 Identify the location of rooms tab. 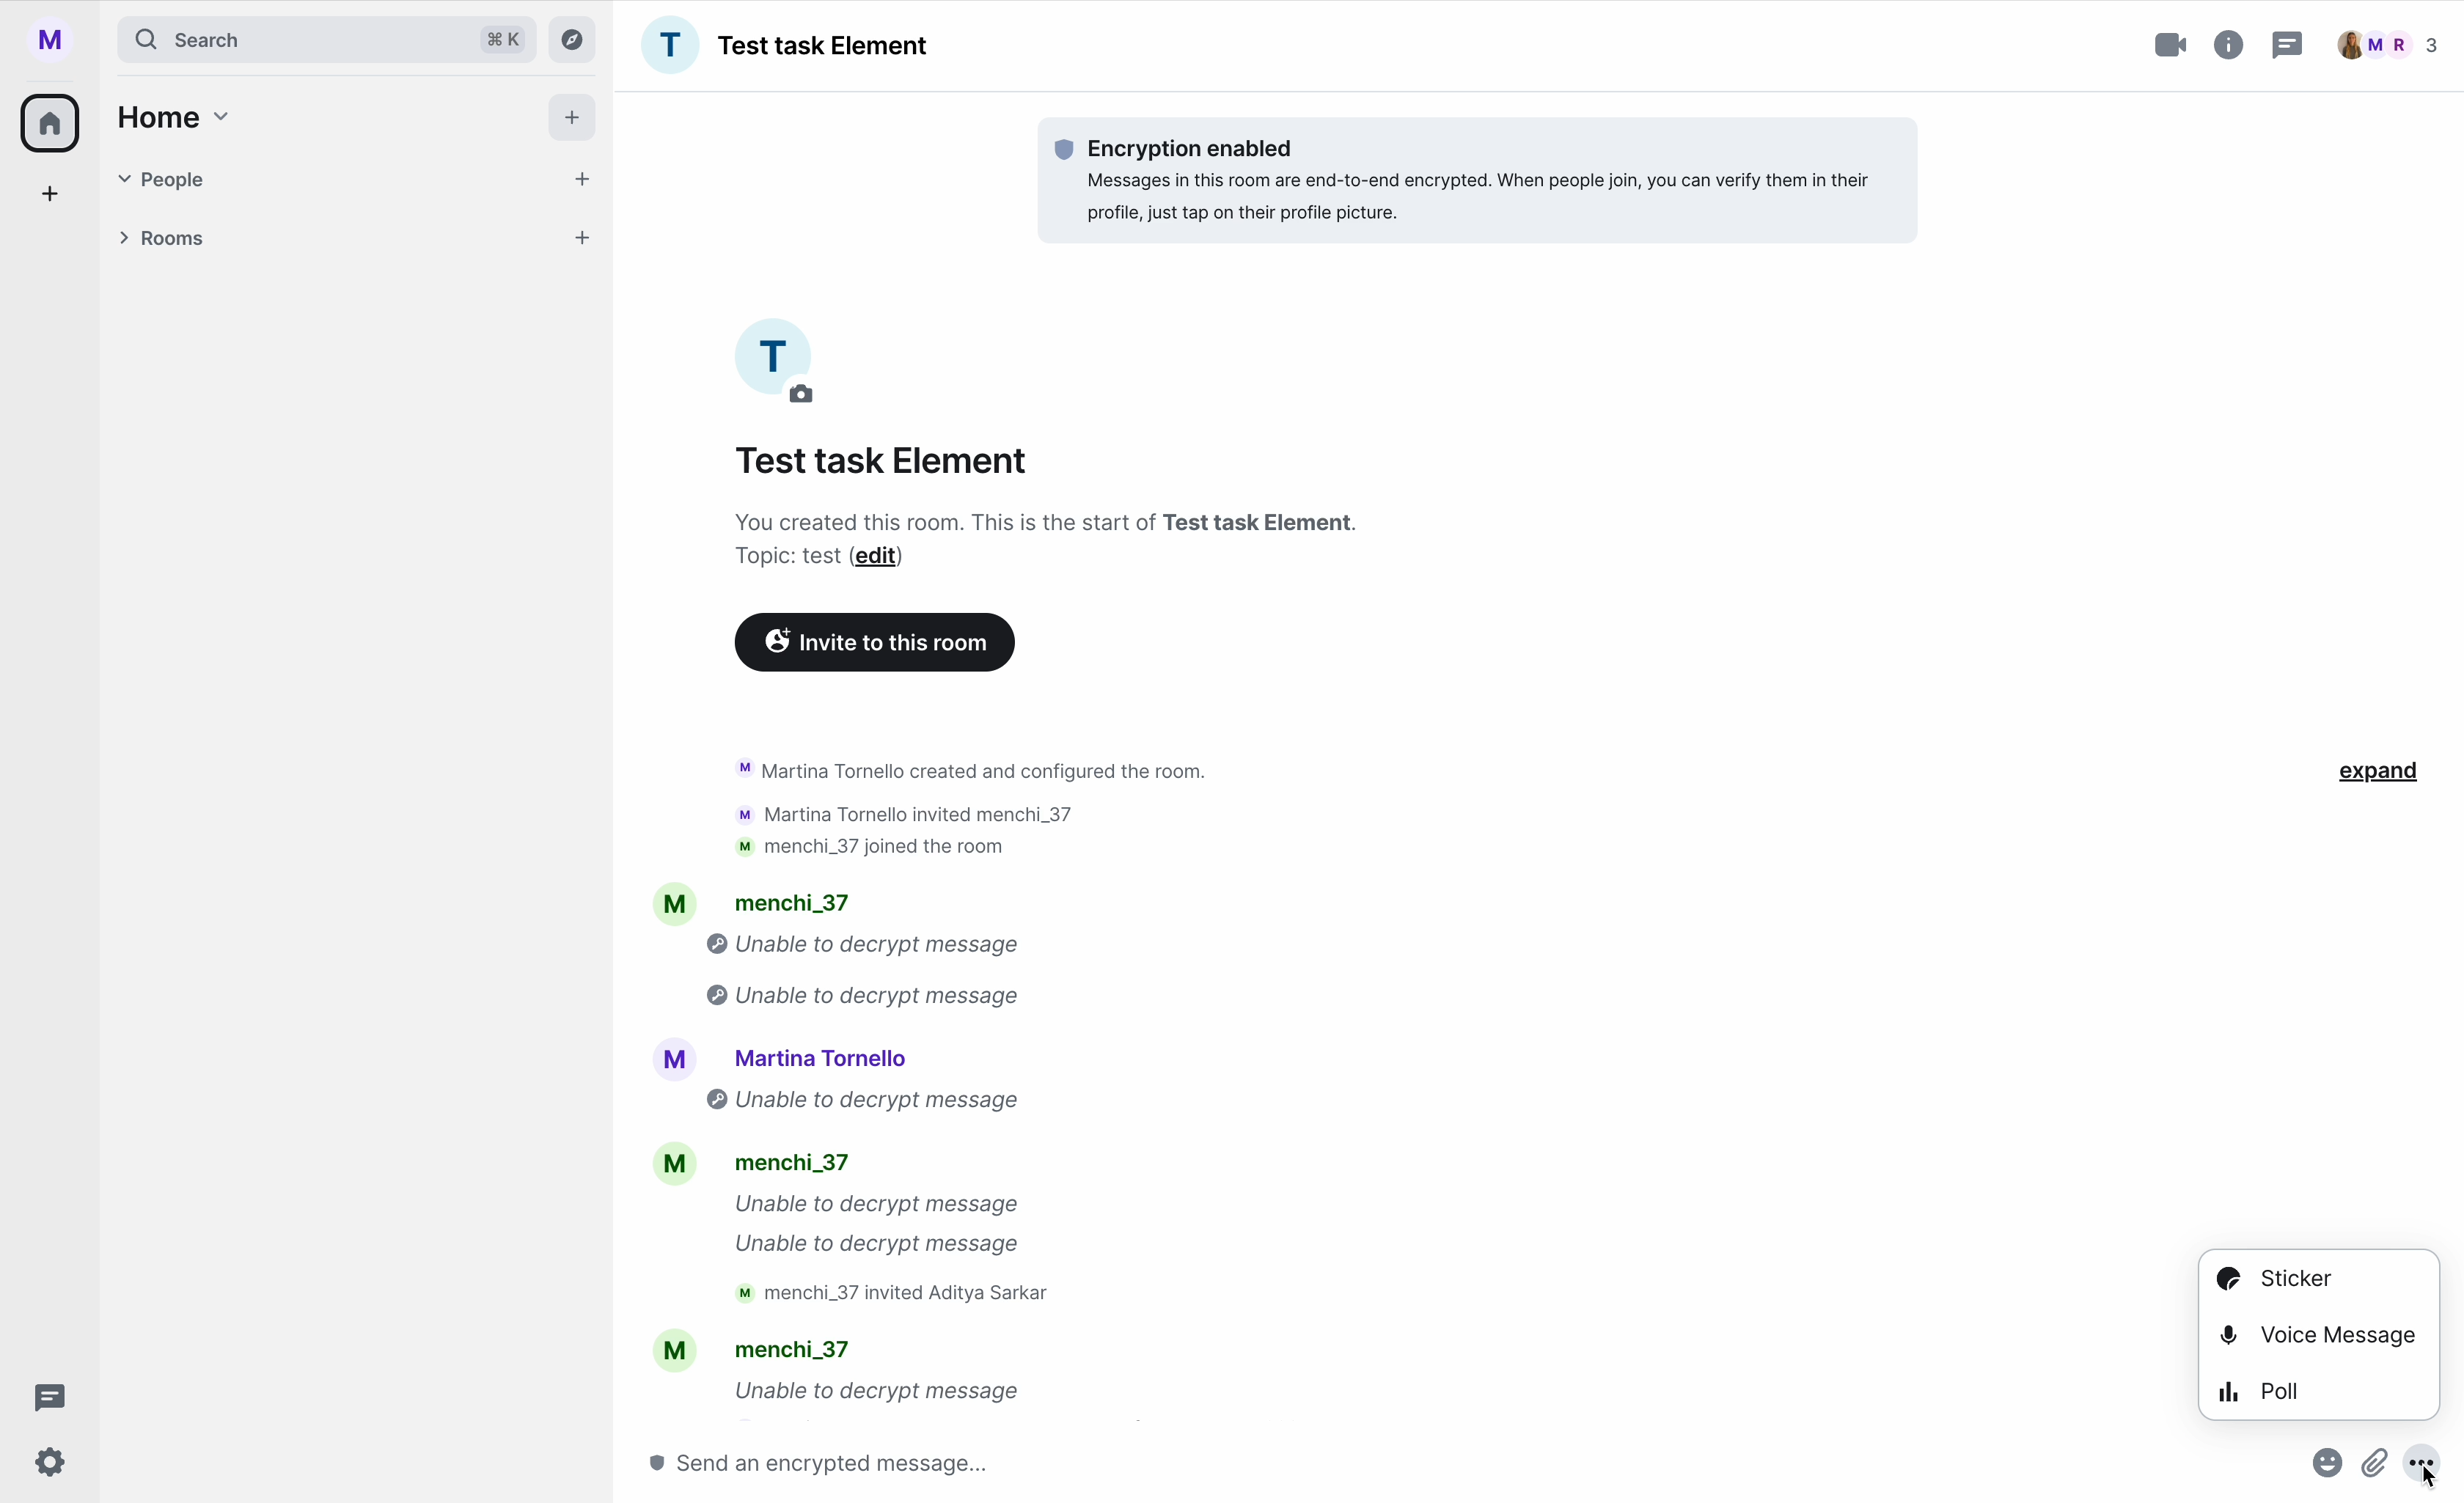
(349, 241).